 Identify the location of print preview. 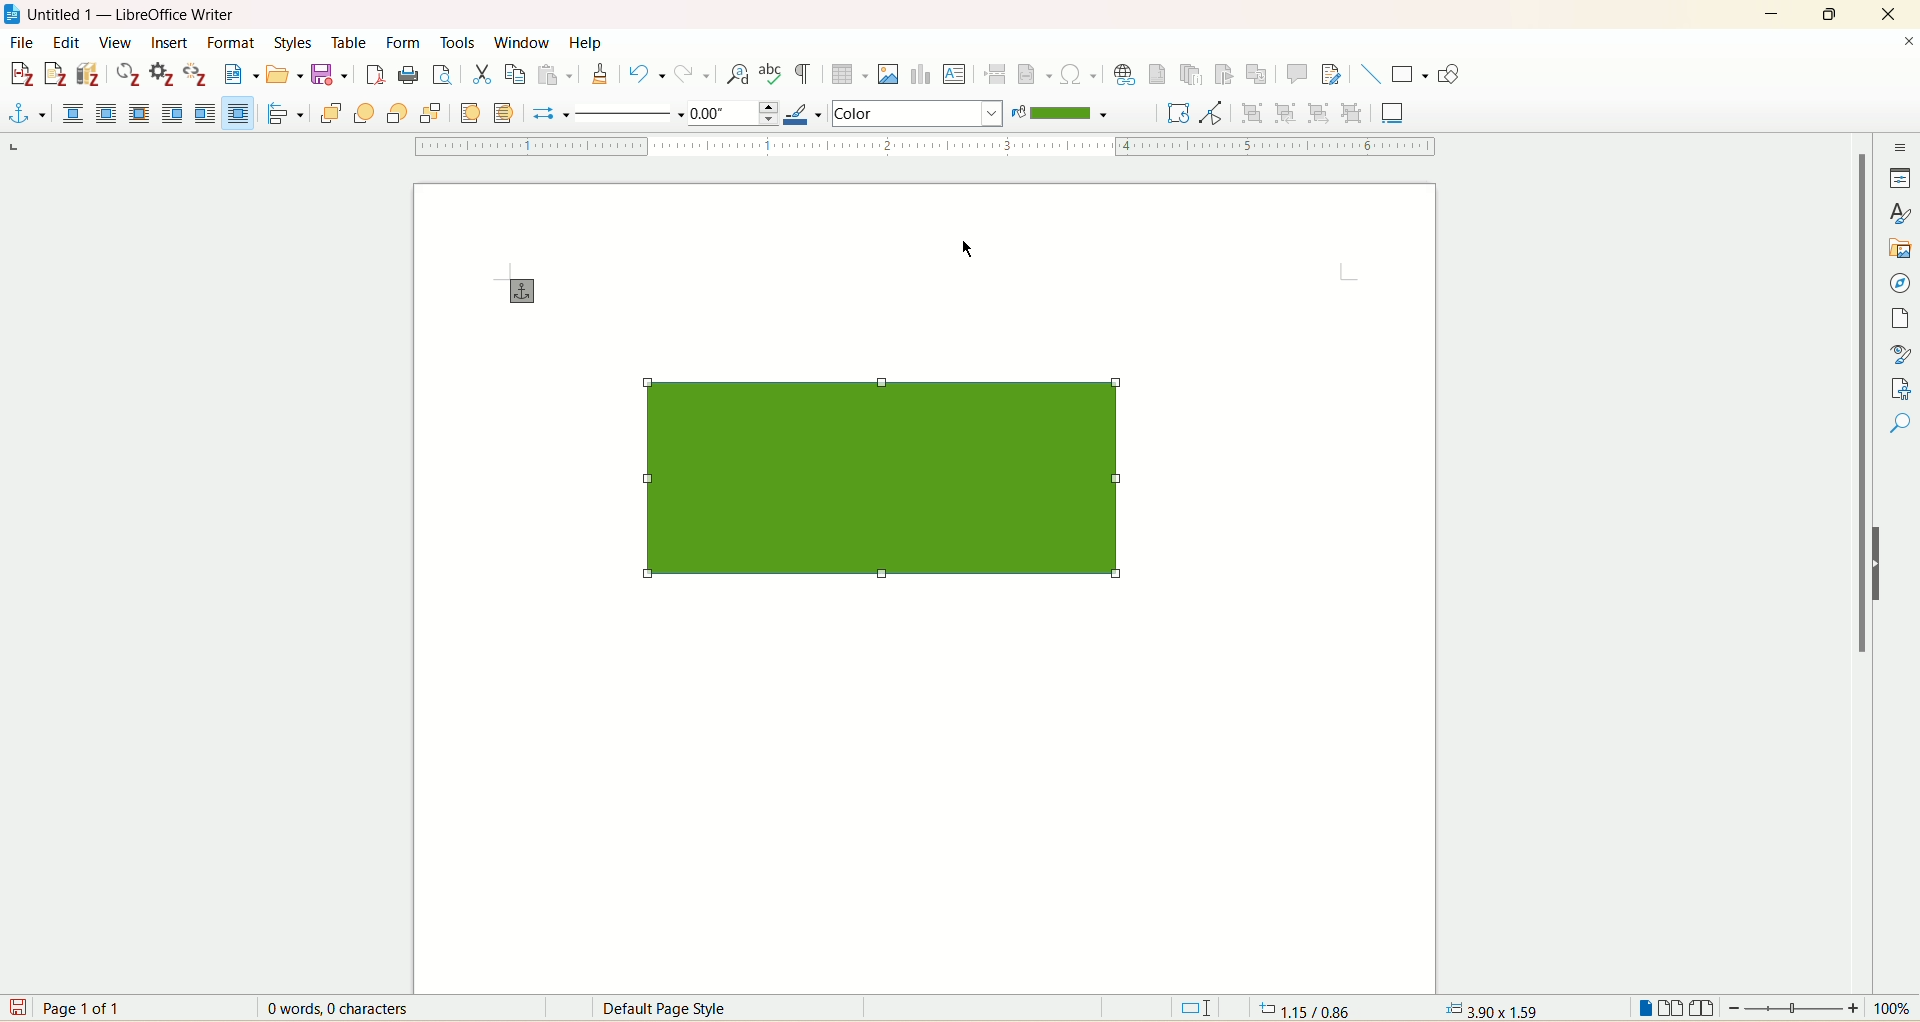
(441, 77).